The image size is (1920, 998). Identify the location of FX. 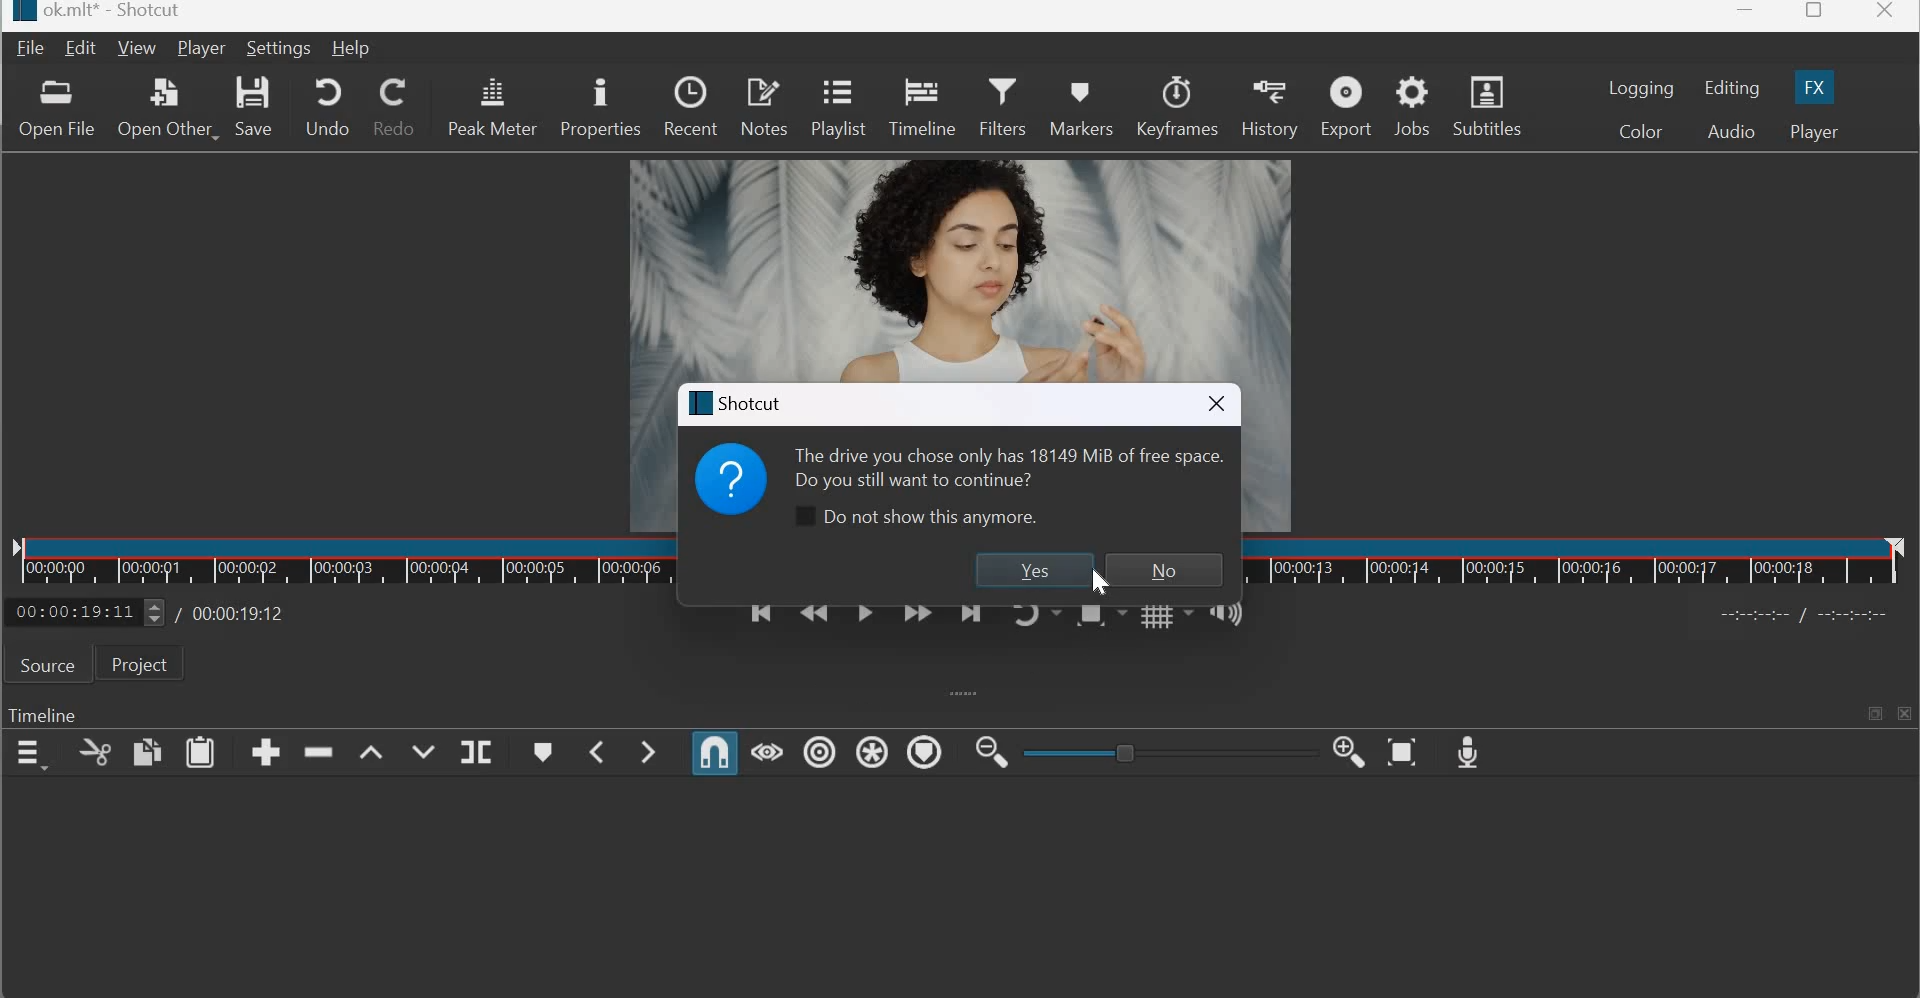
(1814, 86).